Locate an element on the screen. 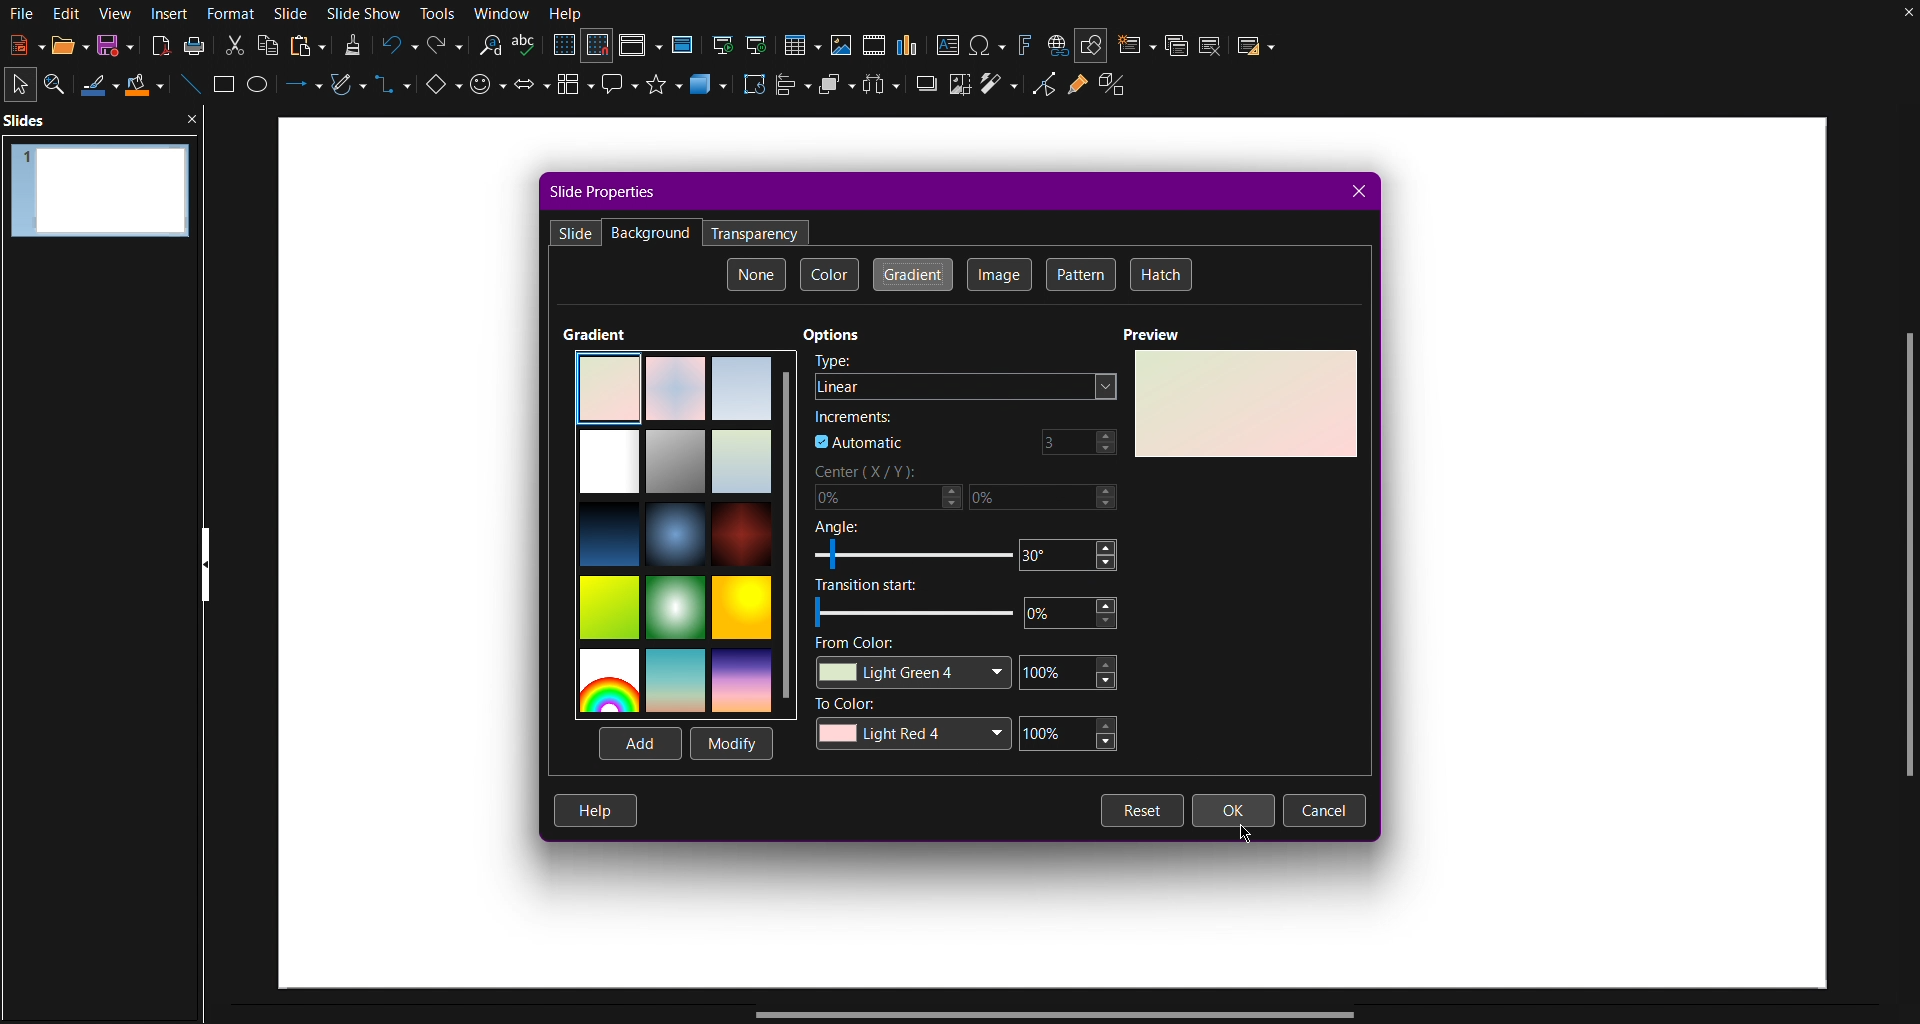  Window is located at coordinates (502, 14).